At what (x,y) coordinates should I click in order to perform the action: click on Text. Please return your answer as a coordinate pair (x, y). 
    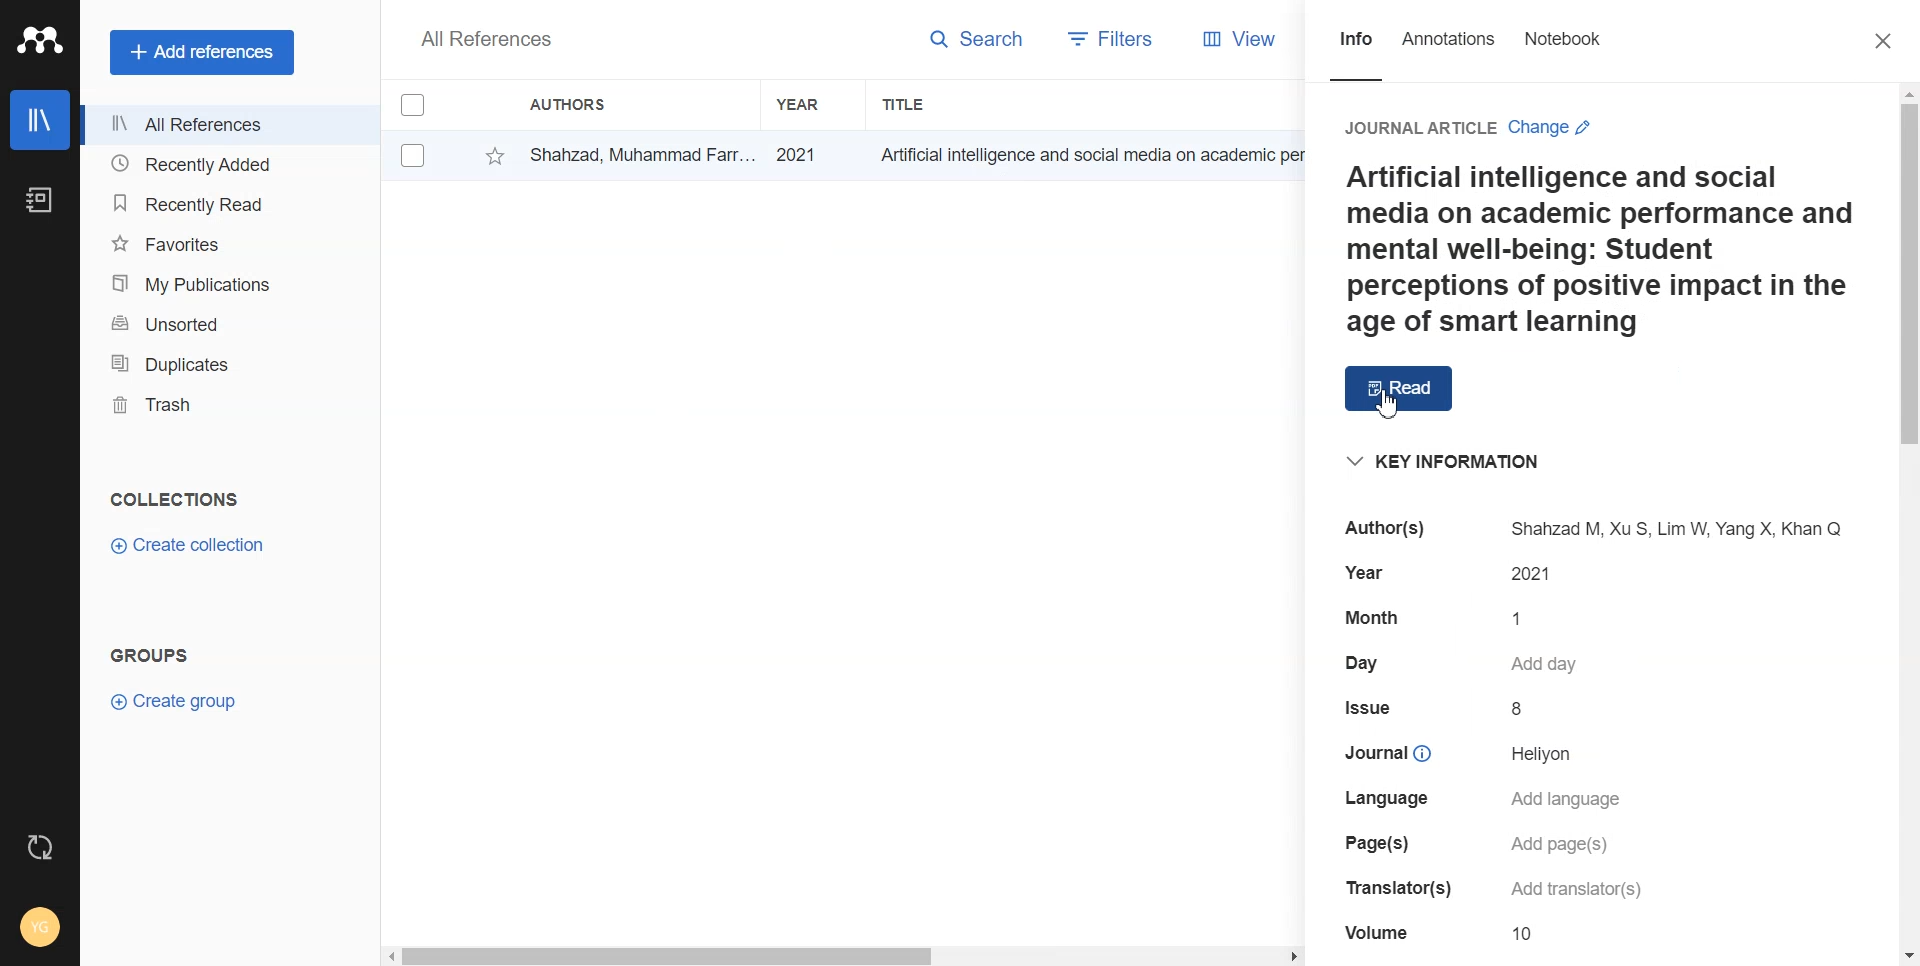
    Looking at the image, I should click on (484, 41).